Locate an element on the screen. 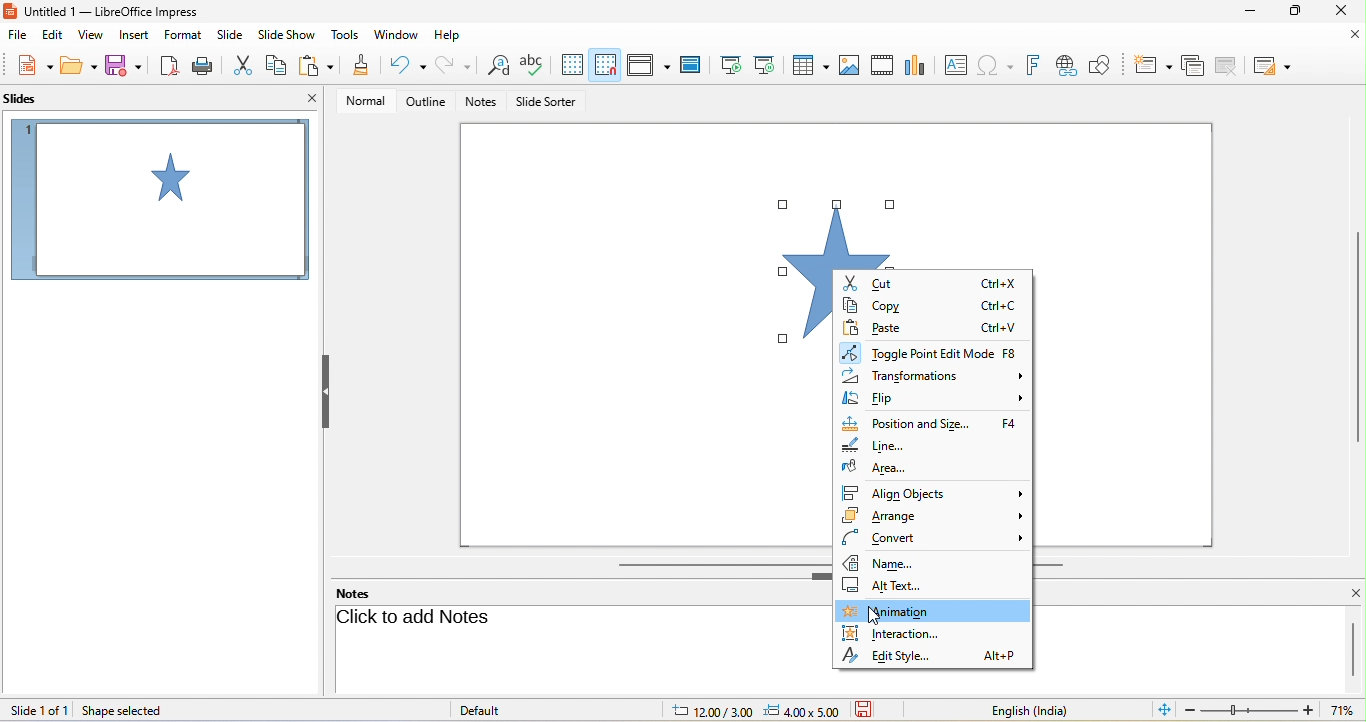  snap to grid is located at coordinates (605, 62).